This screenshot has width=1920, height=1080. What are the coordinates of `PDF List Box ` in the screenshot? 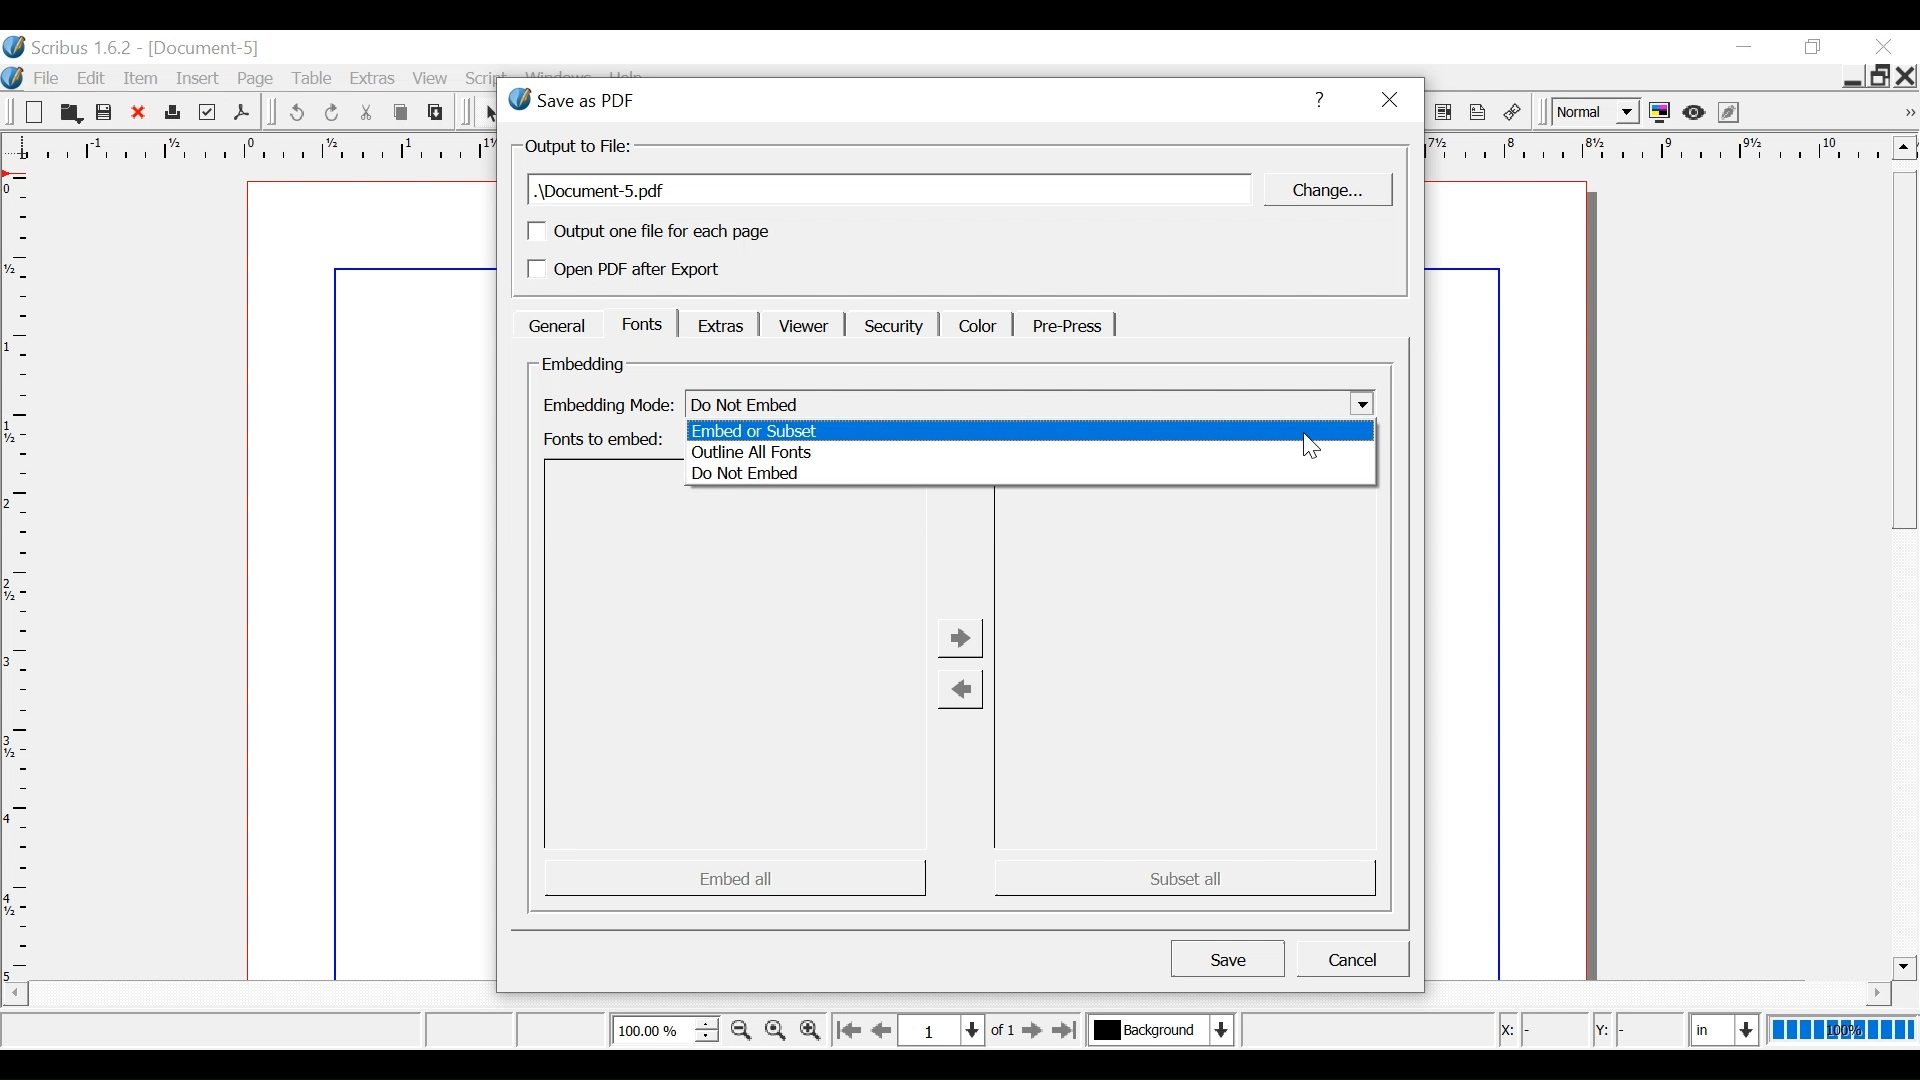 It's located at (1444, 113).